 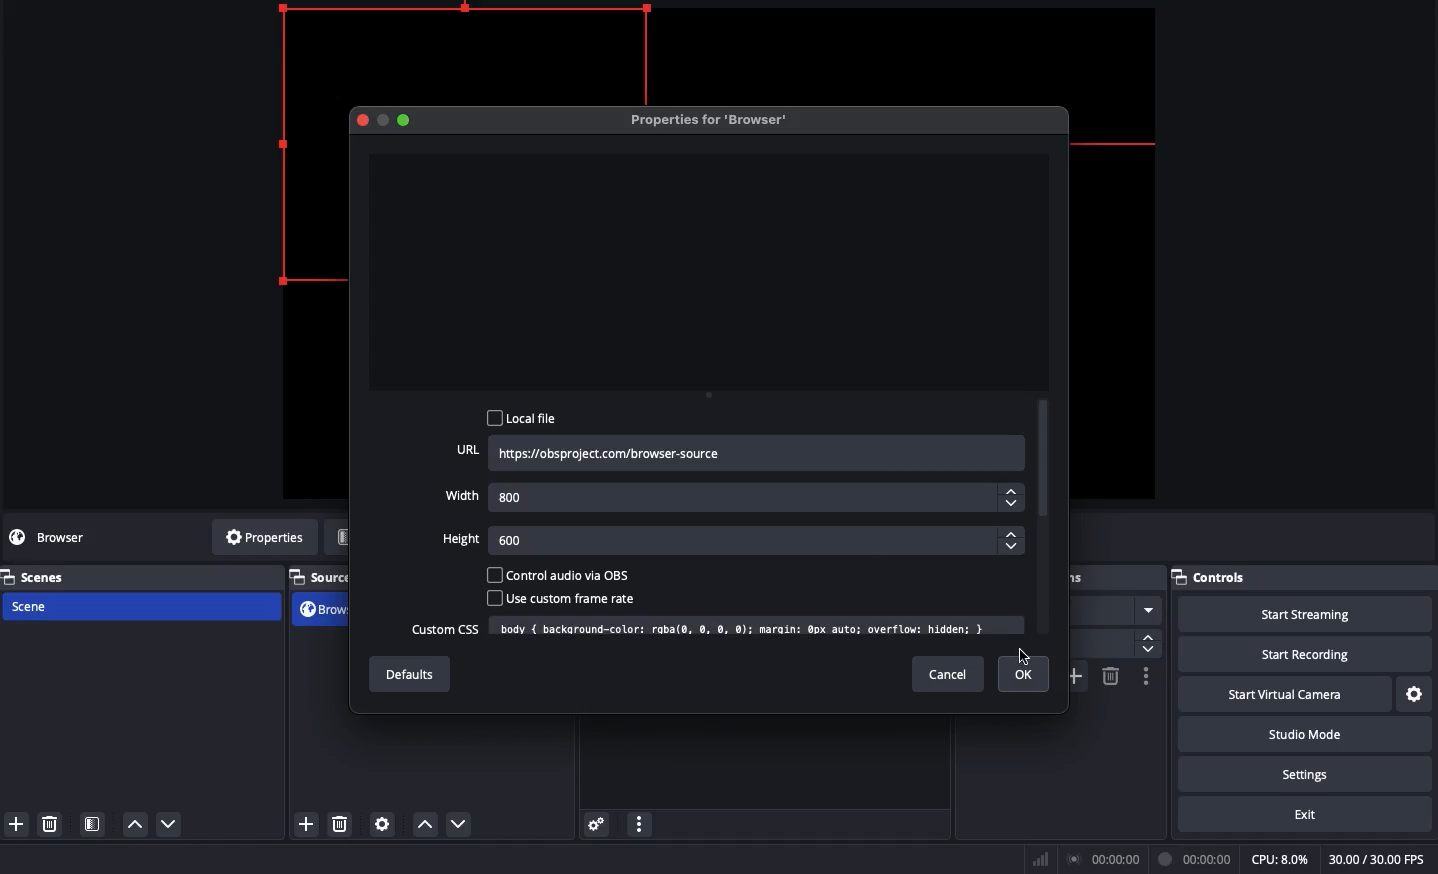 What do you see at coordinates (1312, 610) in the screenshot?
I see `Start streaming` at bounding box center [1312, 610].